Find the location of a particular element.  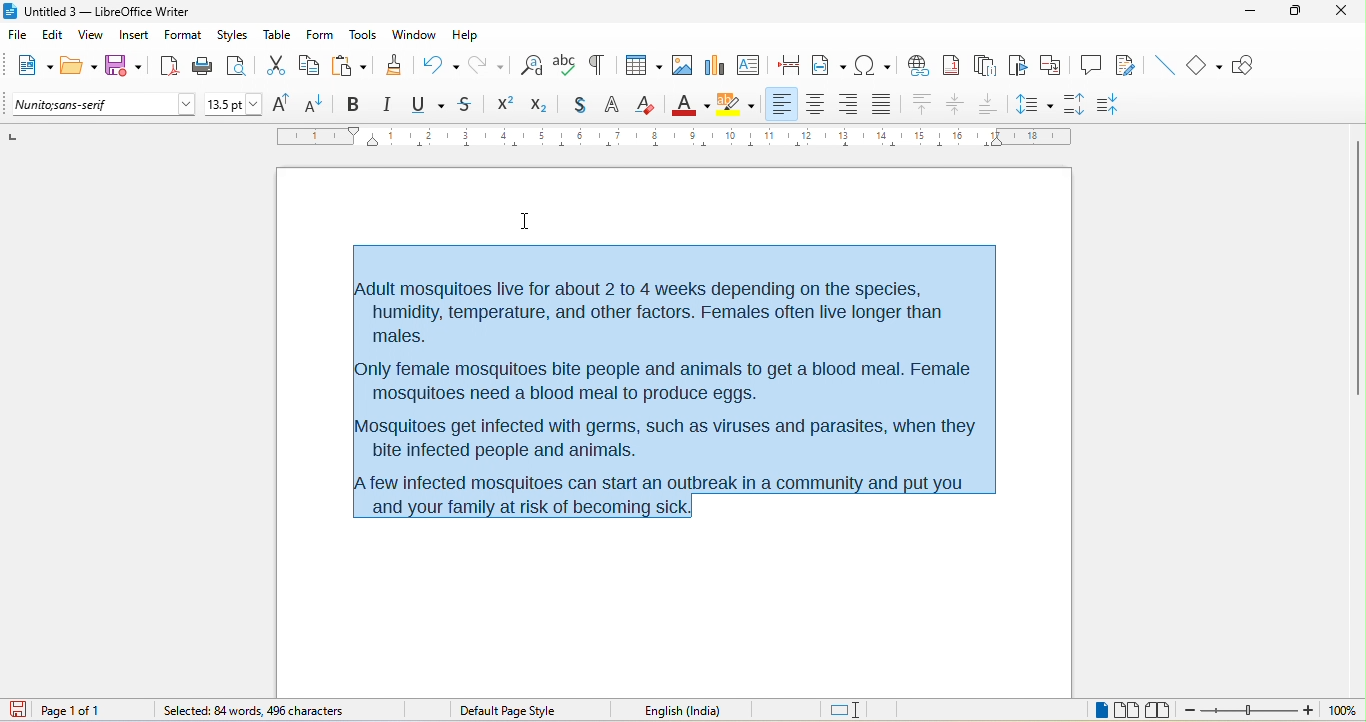

format is located at coordinates (183, 37).